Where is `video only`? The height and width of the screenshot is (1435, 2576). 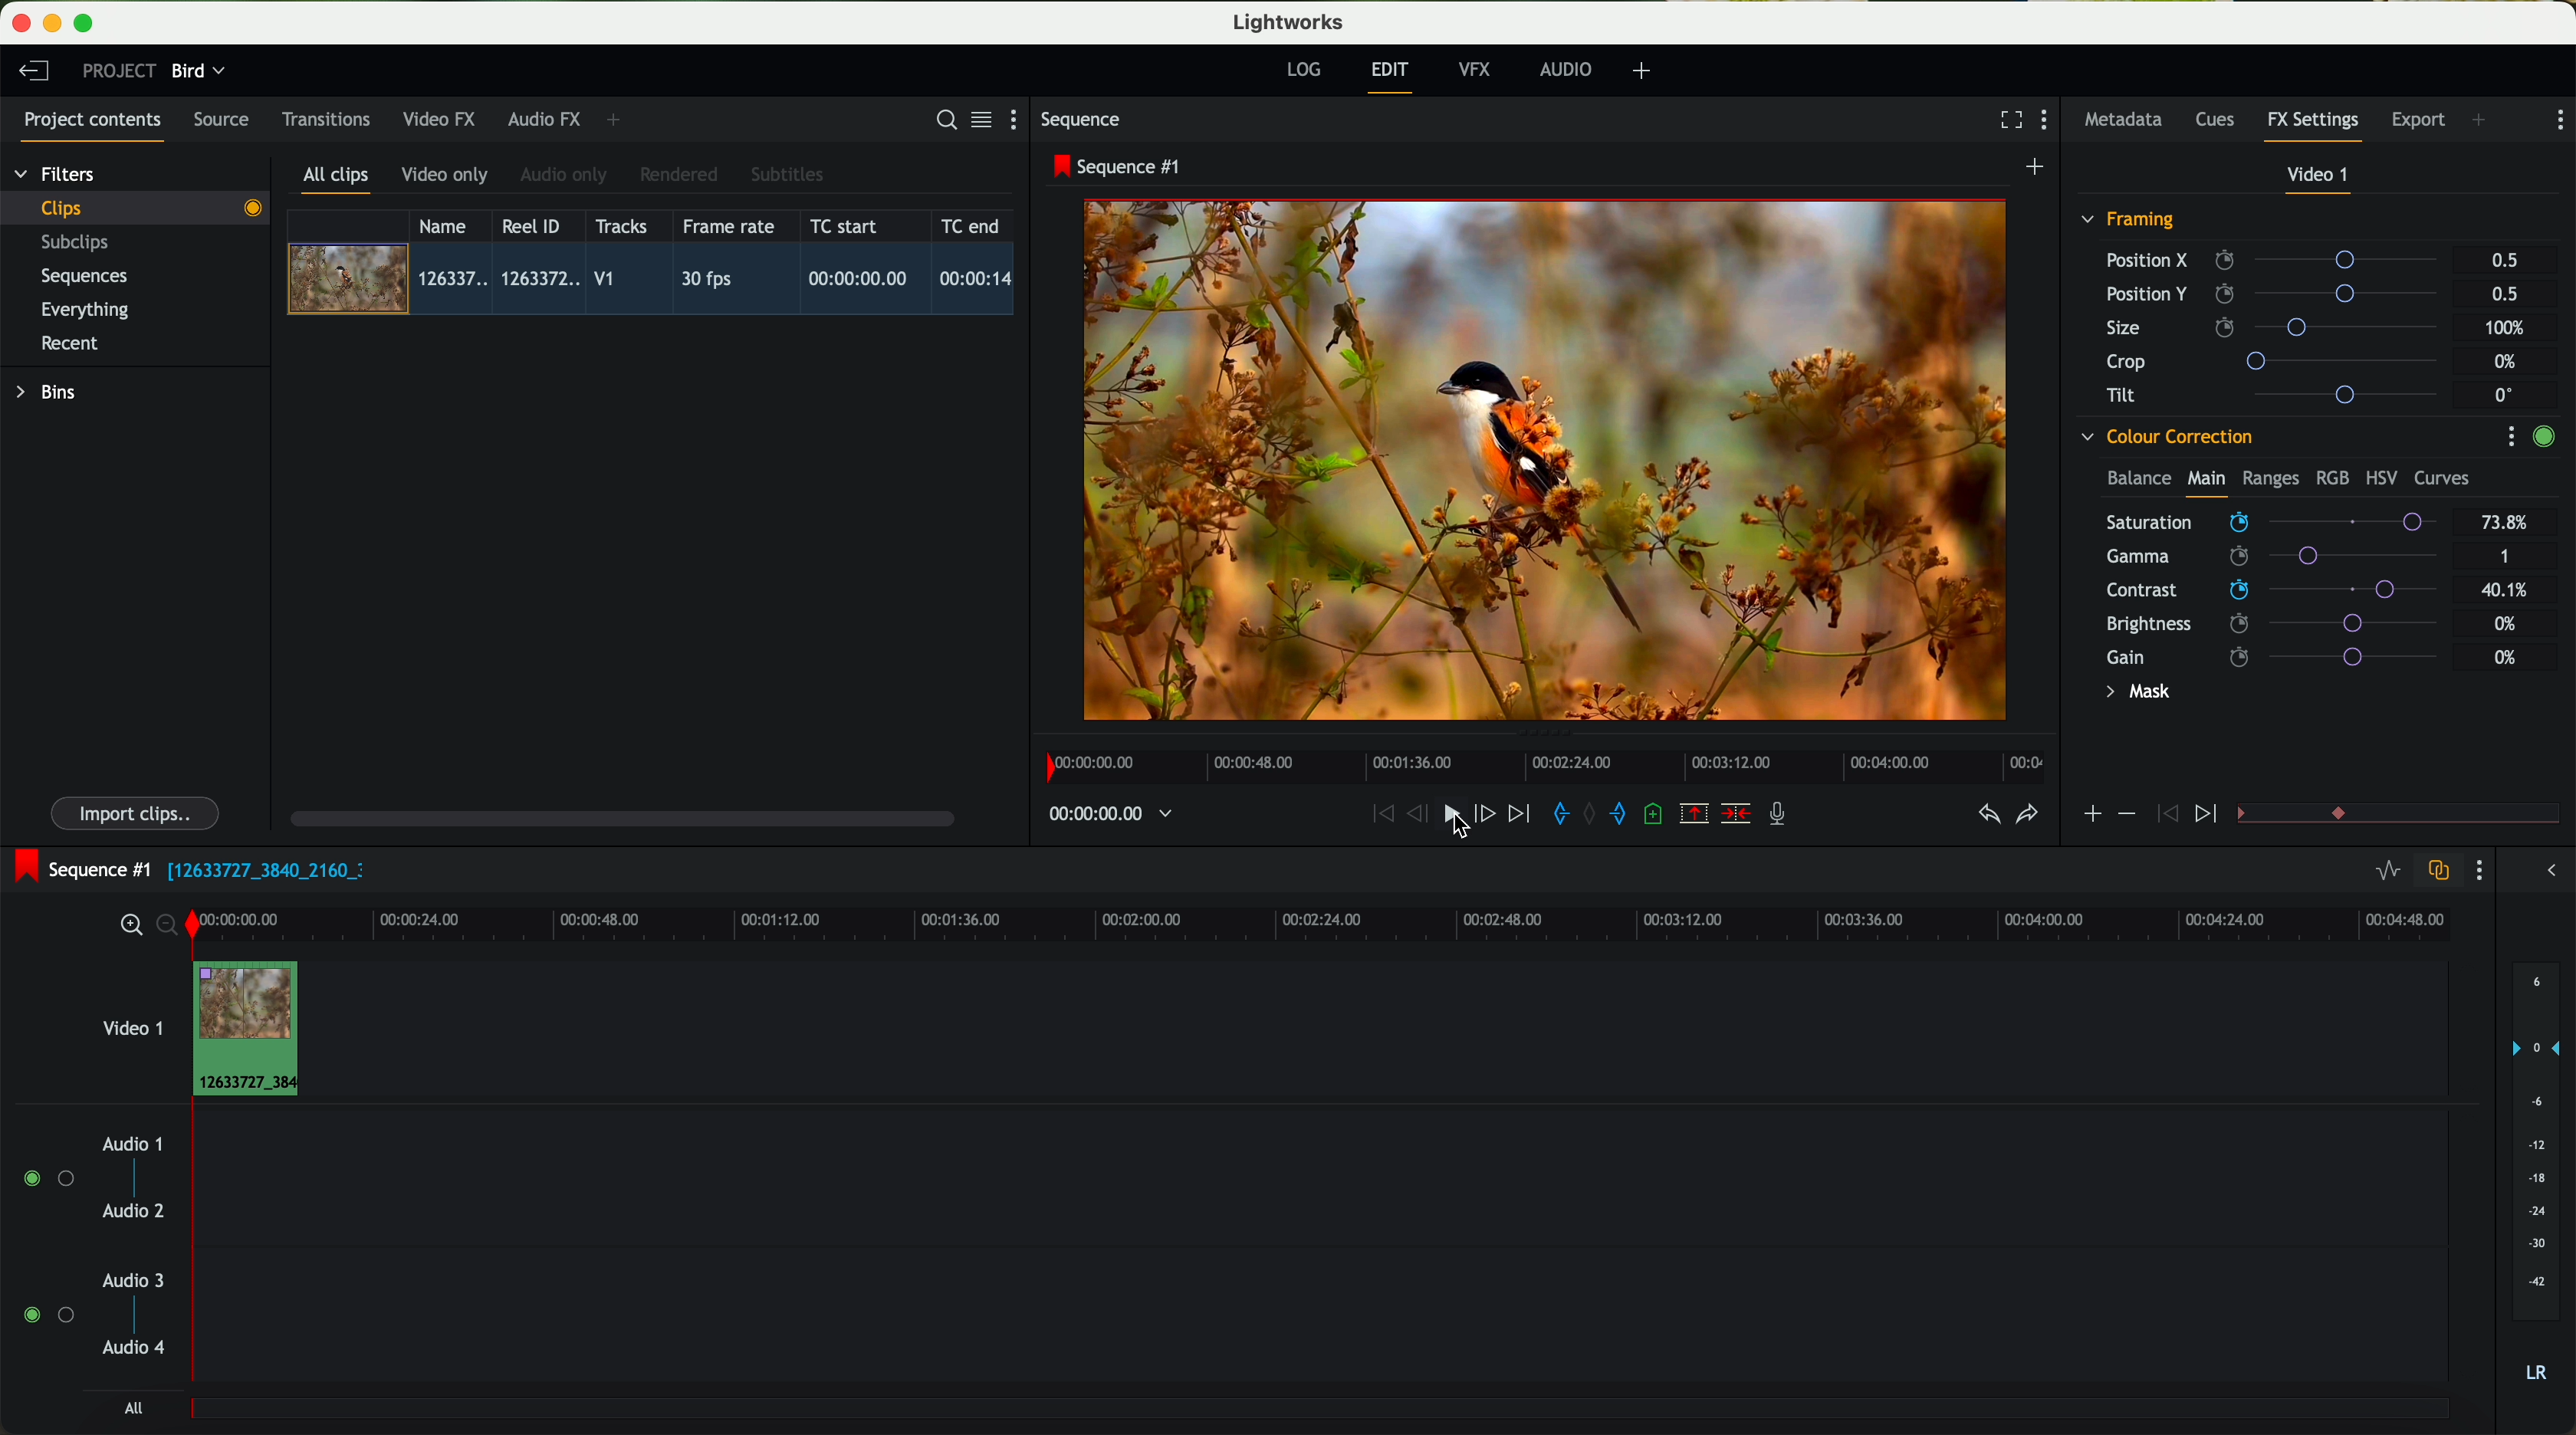
video only is located at coordinates (444, 176).